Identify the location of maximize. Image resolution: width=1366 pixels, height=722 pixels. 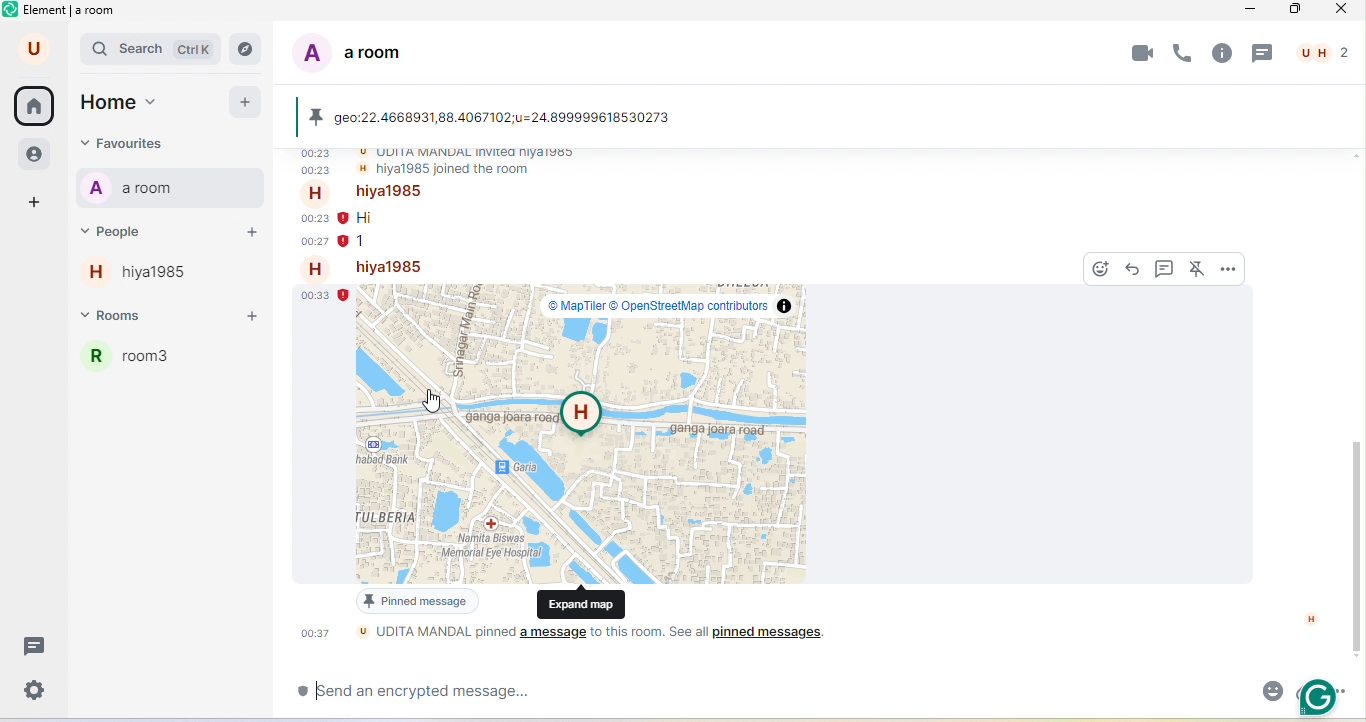
(1296, 10).